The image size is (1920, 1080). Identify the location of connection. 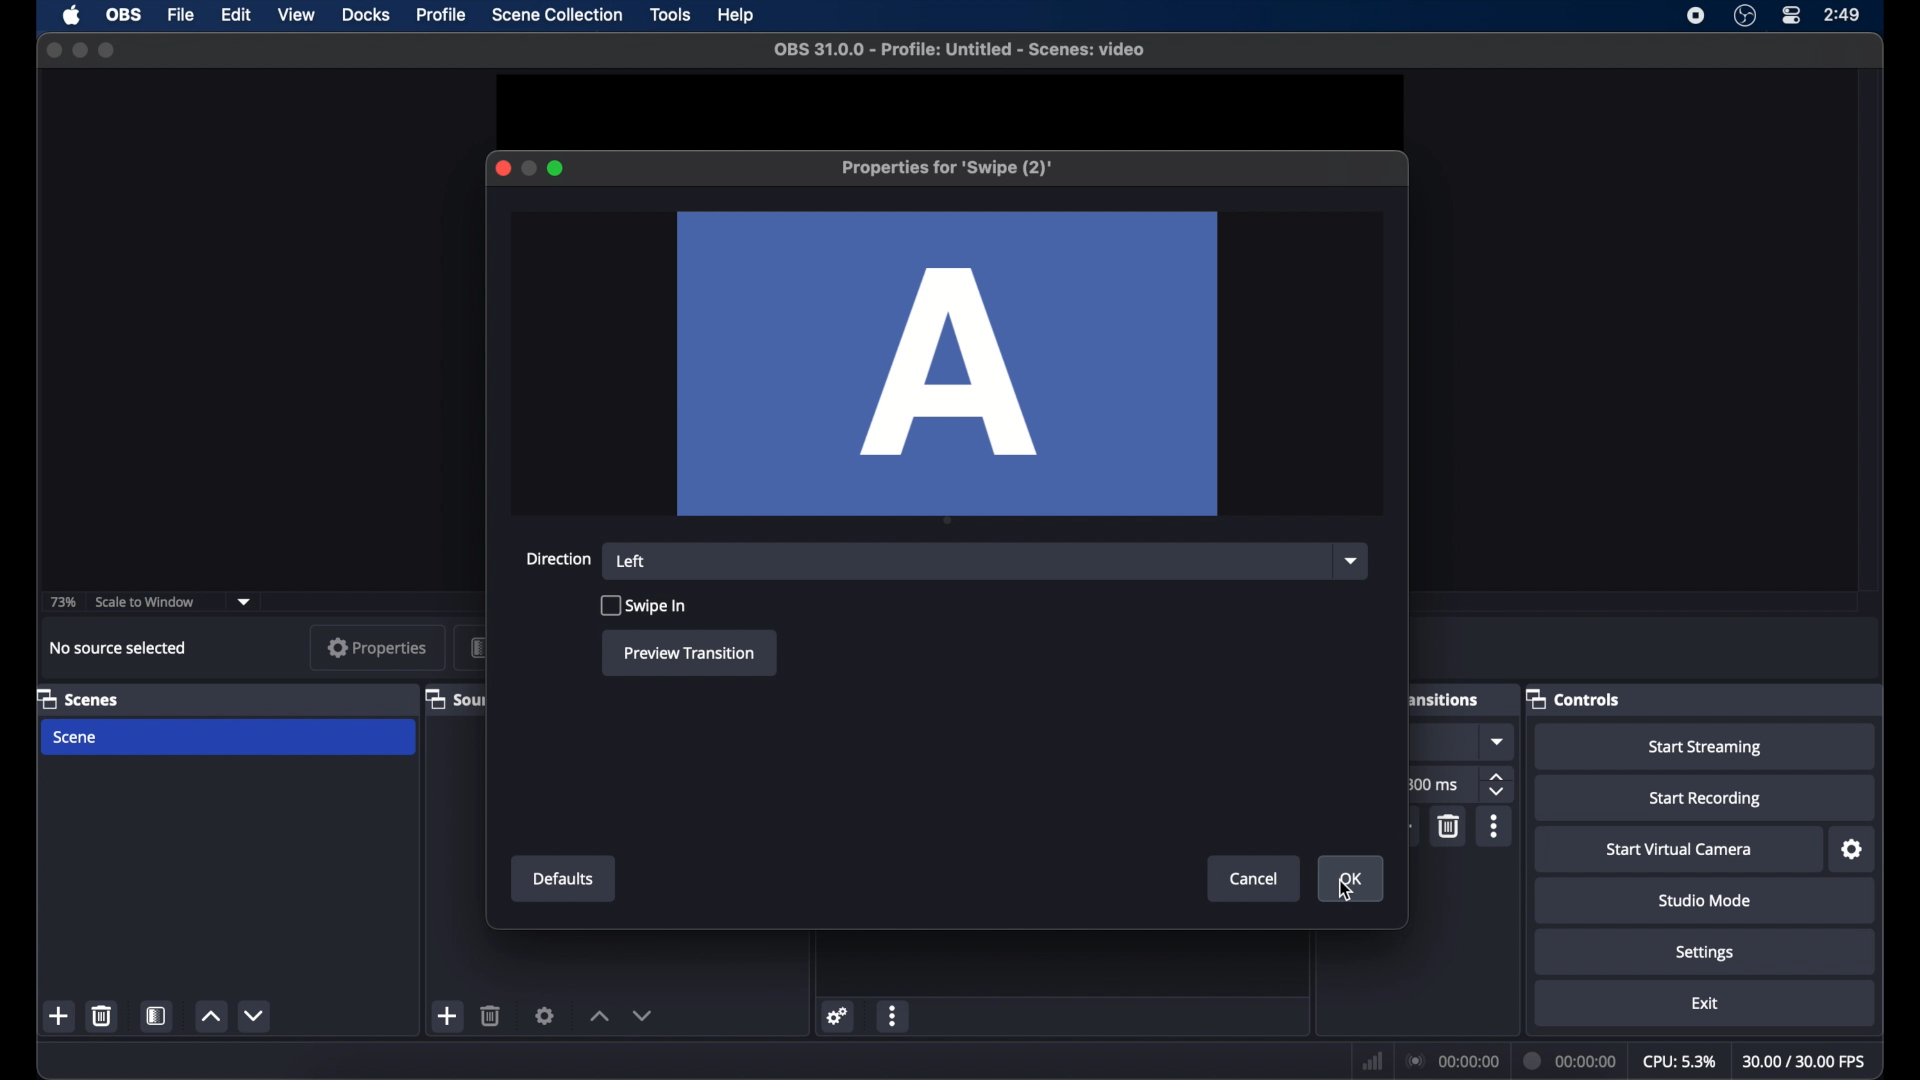
(1450, 1060).